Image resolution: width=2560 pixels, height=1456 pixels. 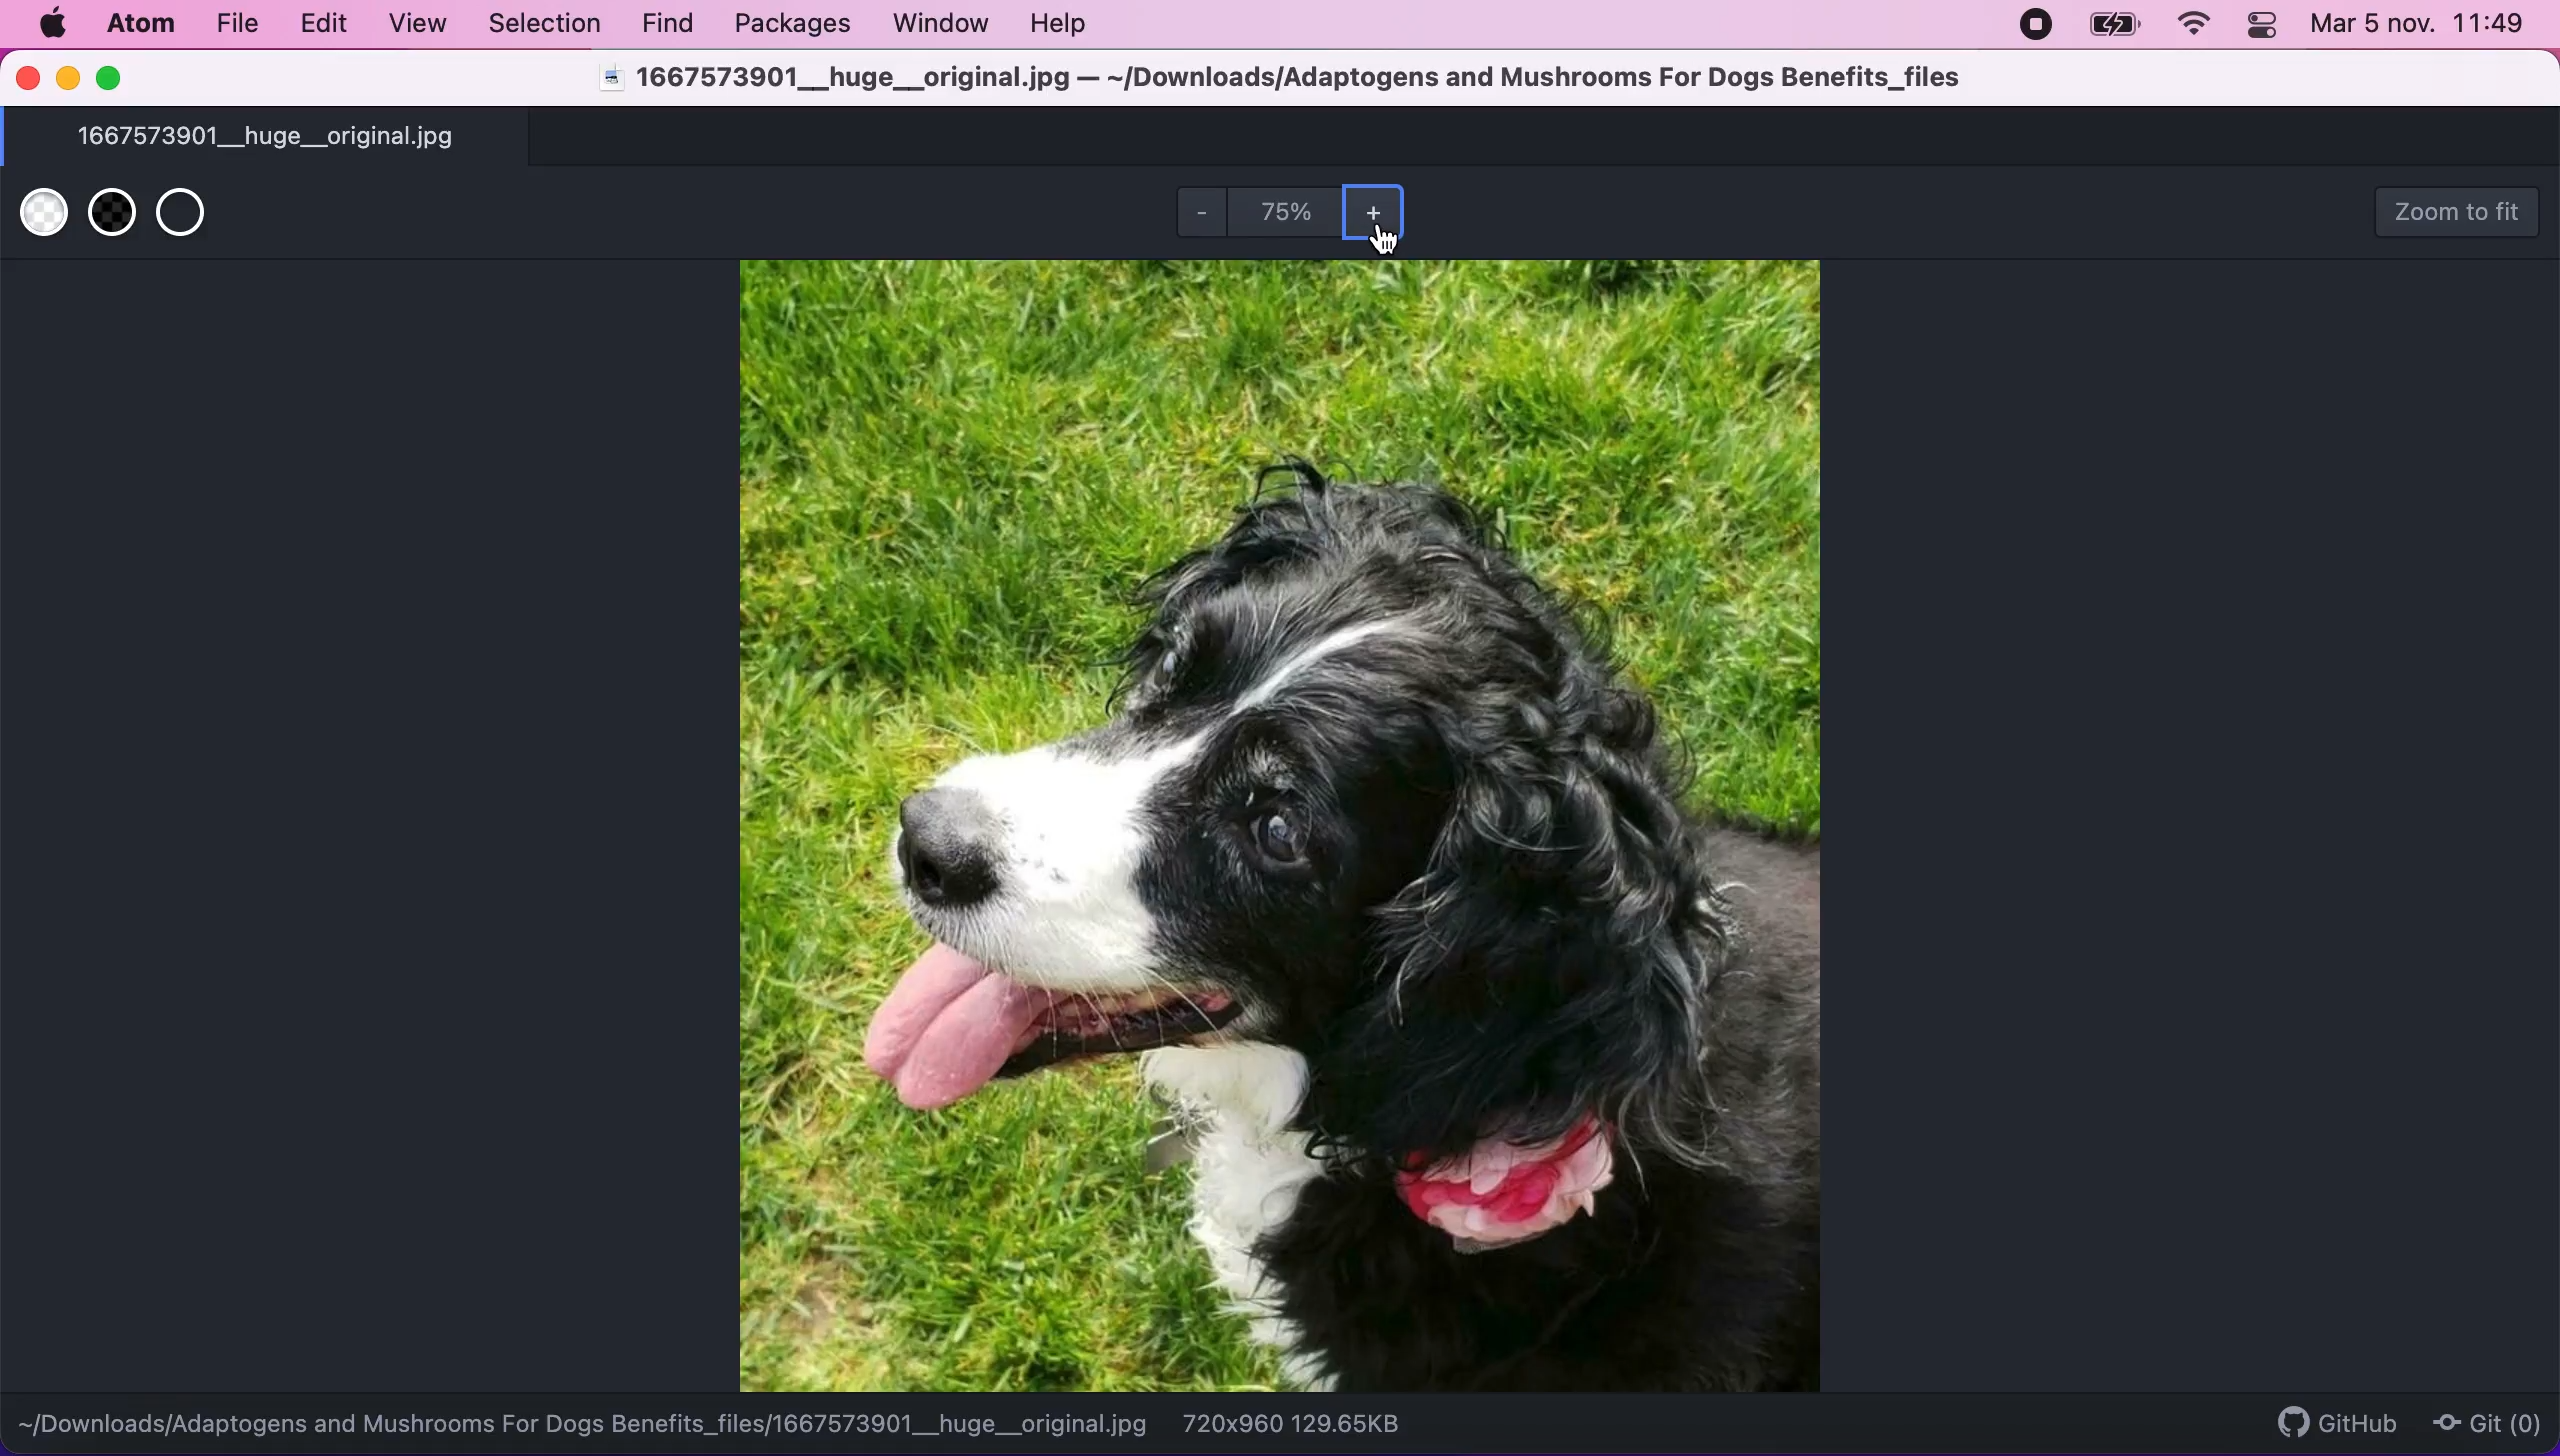 What do you see at coordinates (546, 23) in the screenshot?
I see `selection` at bounding box center [546, 23].